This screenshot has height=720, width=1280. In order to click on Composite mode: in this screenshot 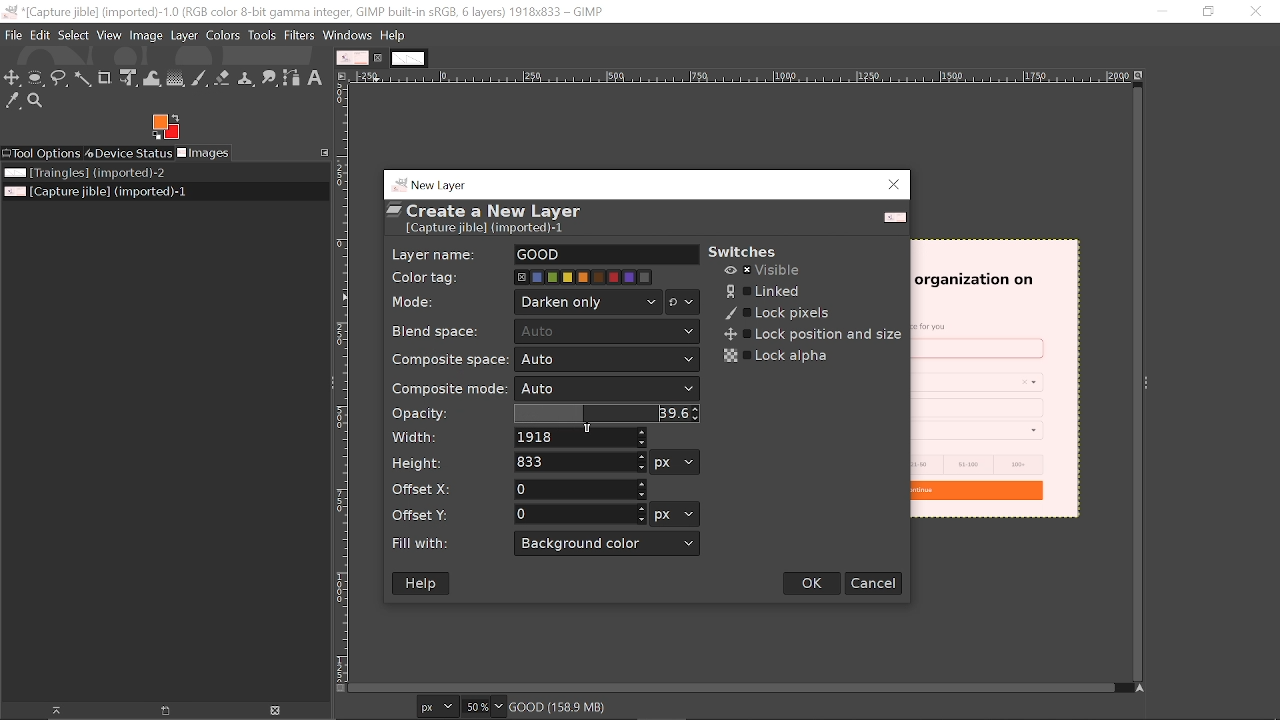, I will do `click(445, 388)`.